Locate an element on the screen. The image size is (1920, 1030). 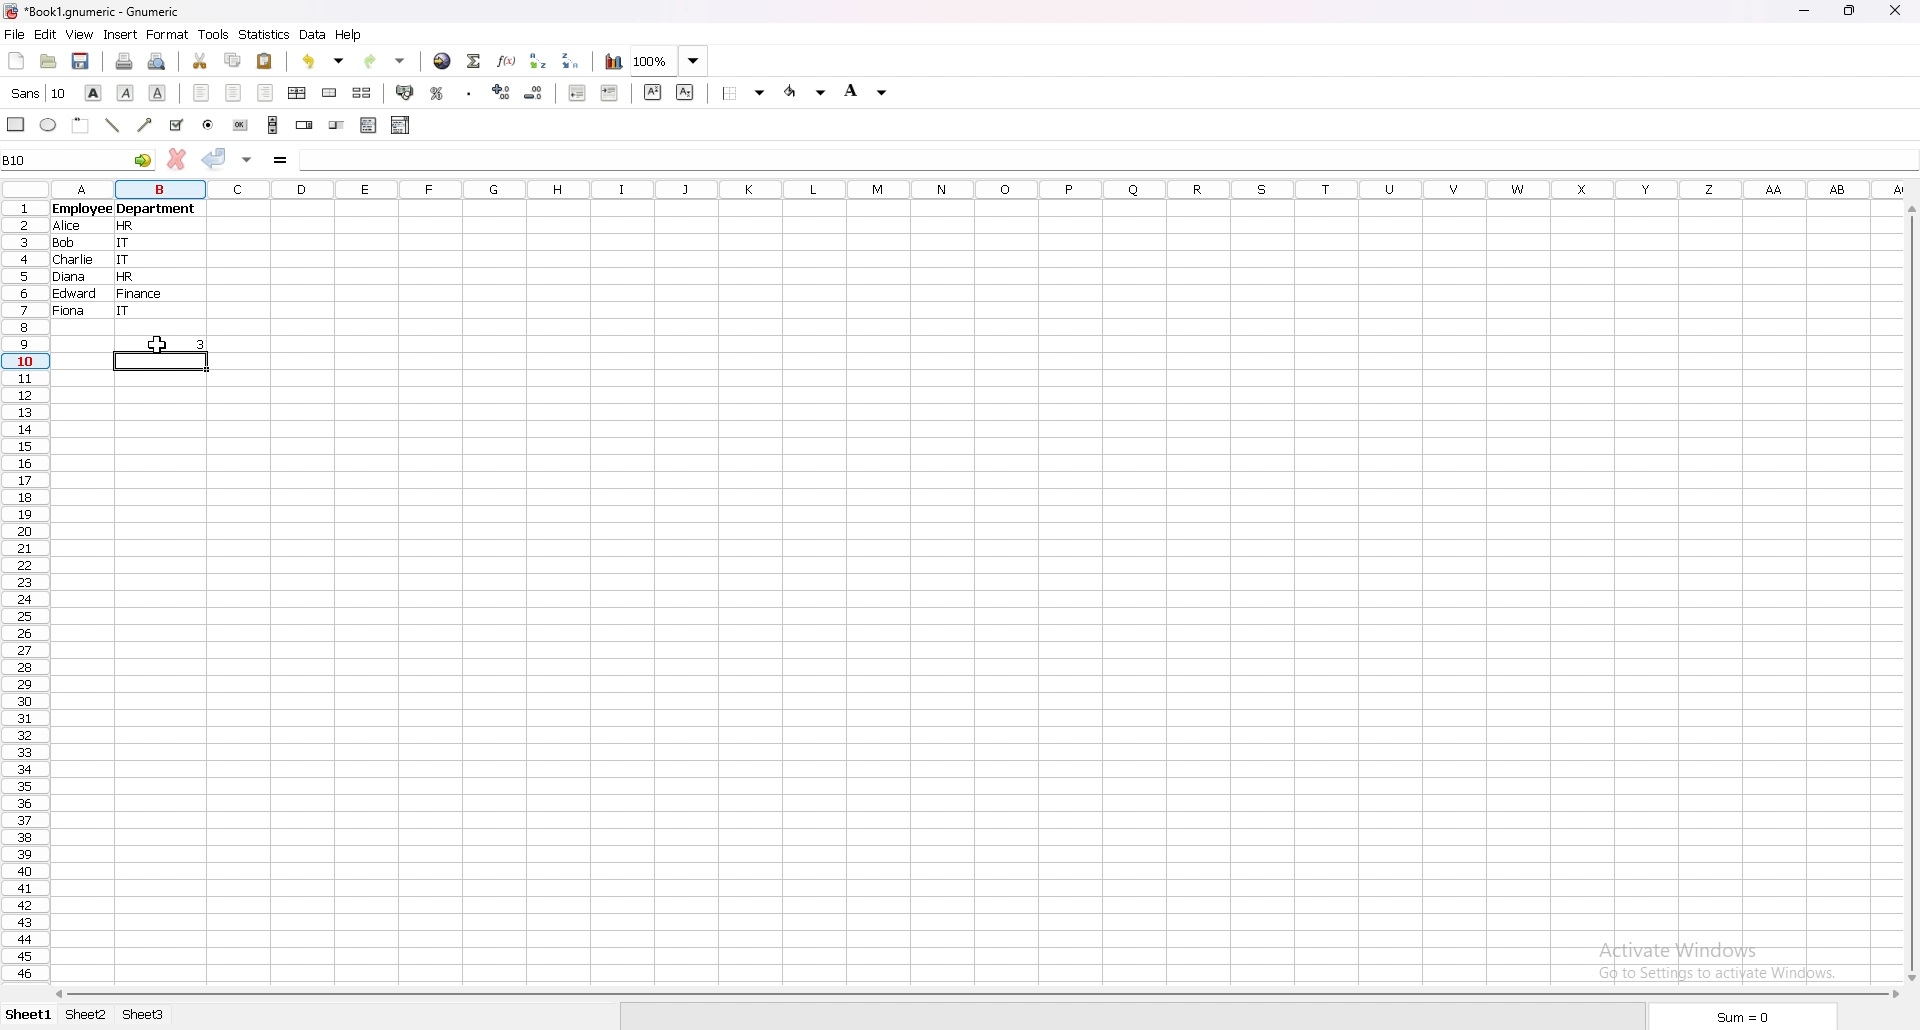
scroll bar is located at coordinates (274, 124).